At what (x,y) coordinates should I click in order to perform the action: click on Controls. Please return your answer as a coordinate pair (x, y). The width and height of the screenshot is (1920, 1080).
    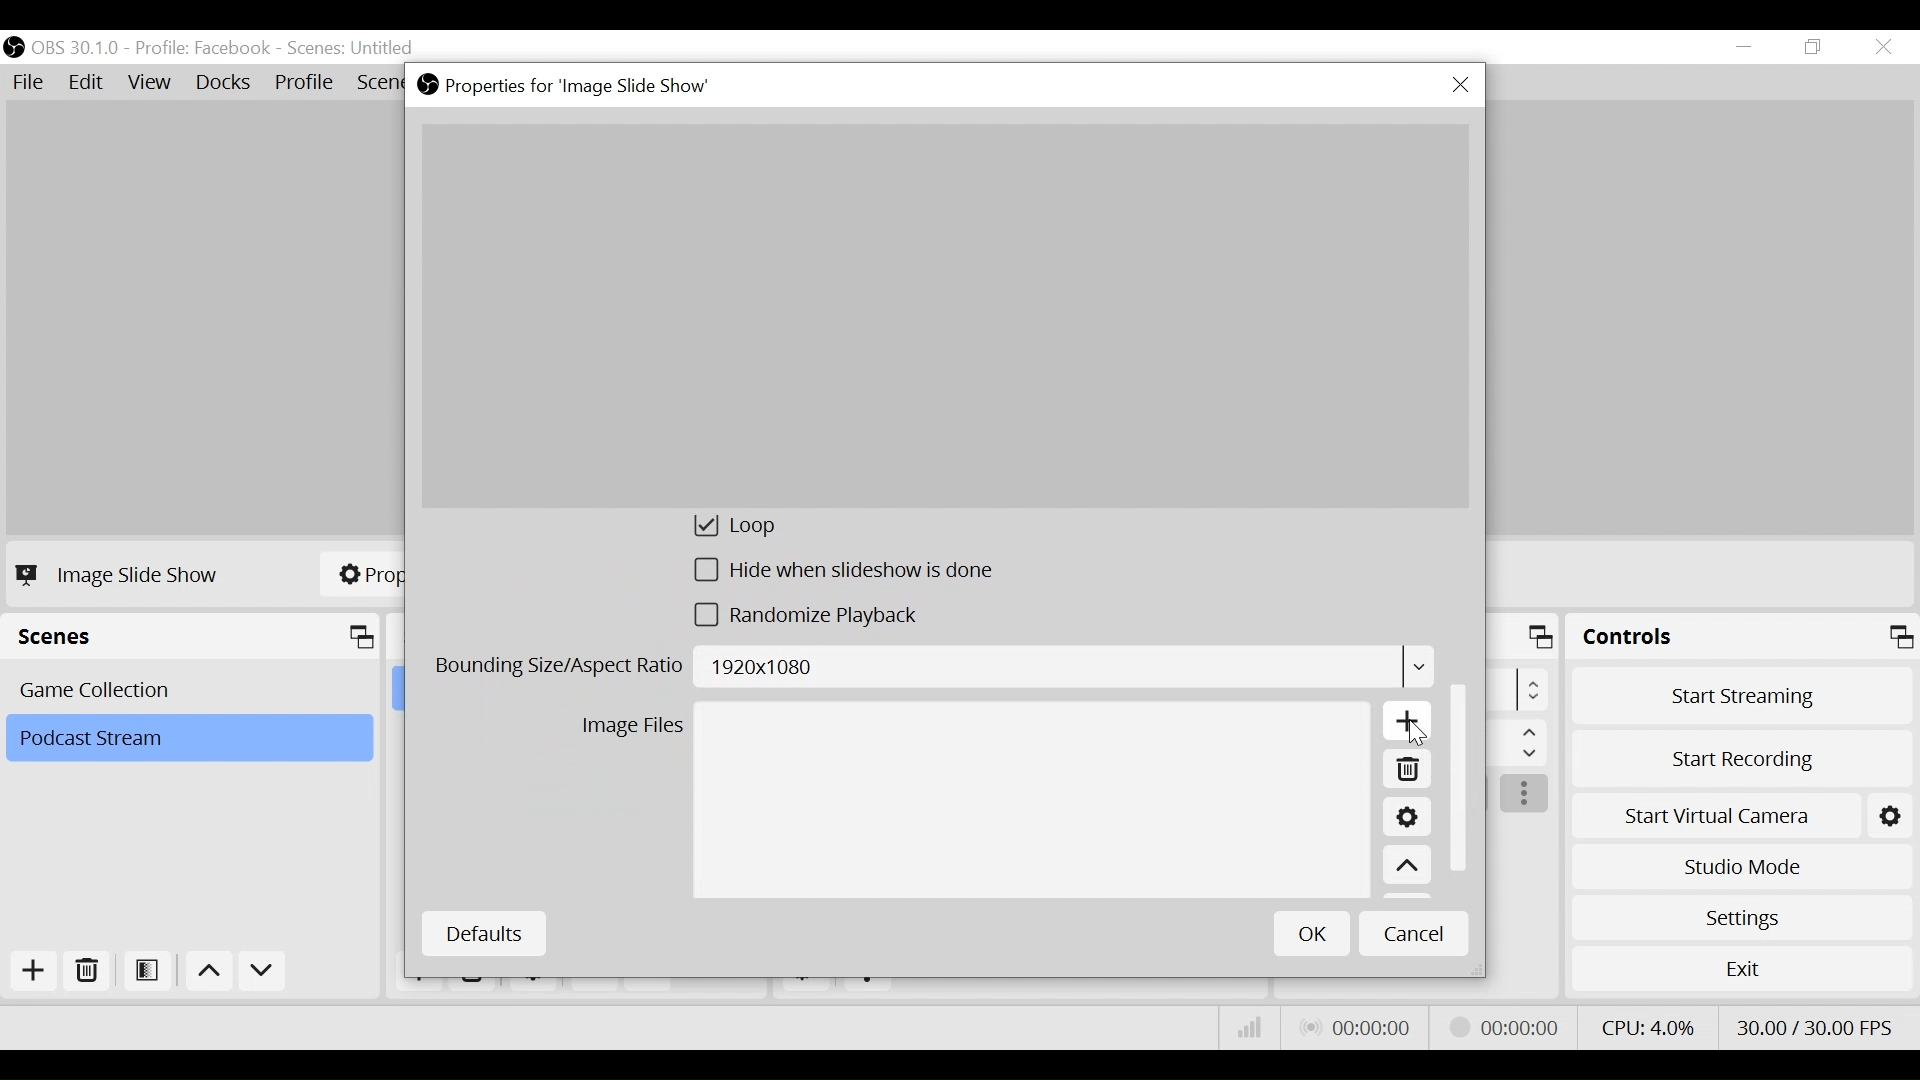
    Looking at the image, I should click on (1742, 640).